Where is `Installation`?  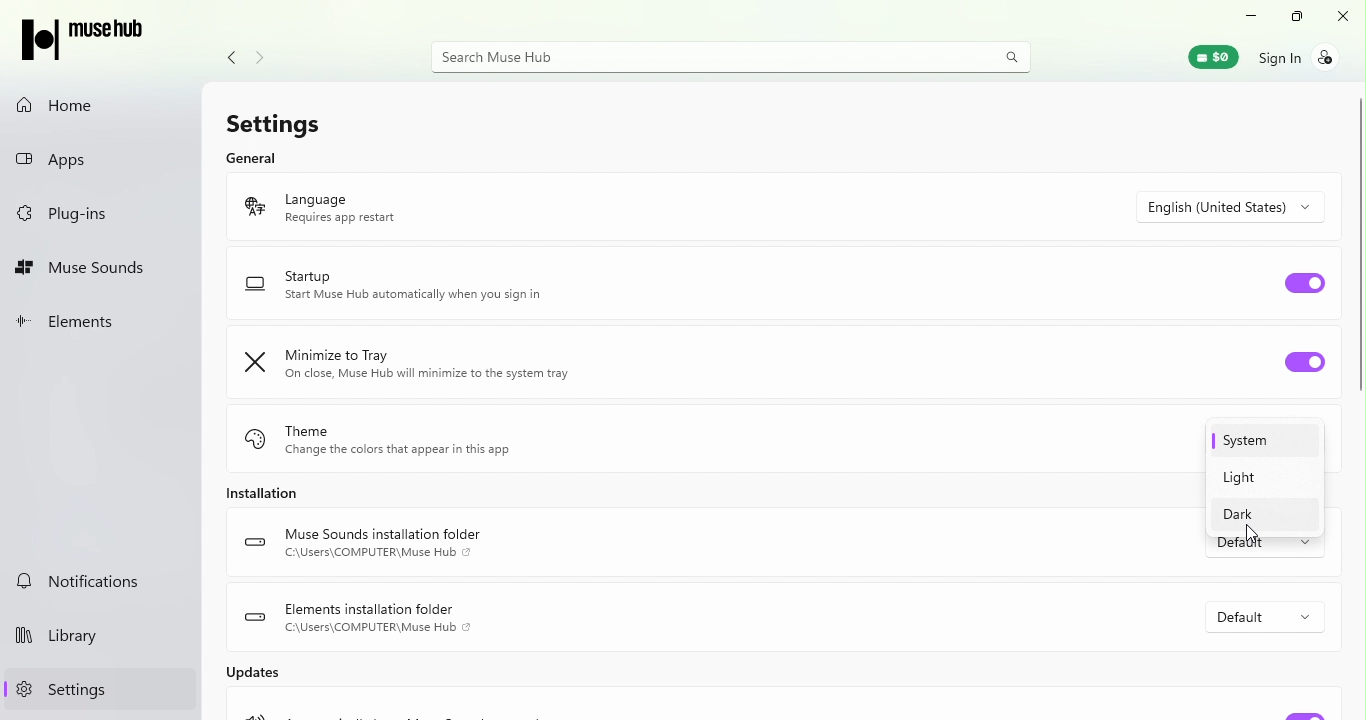 Installation is located at coordinates (269, 494).